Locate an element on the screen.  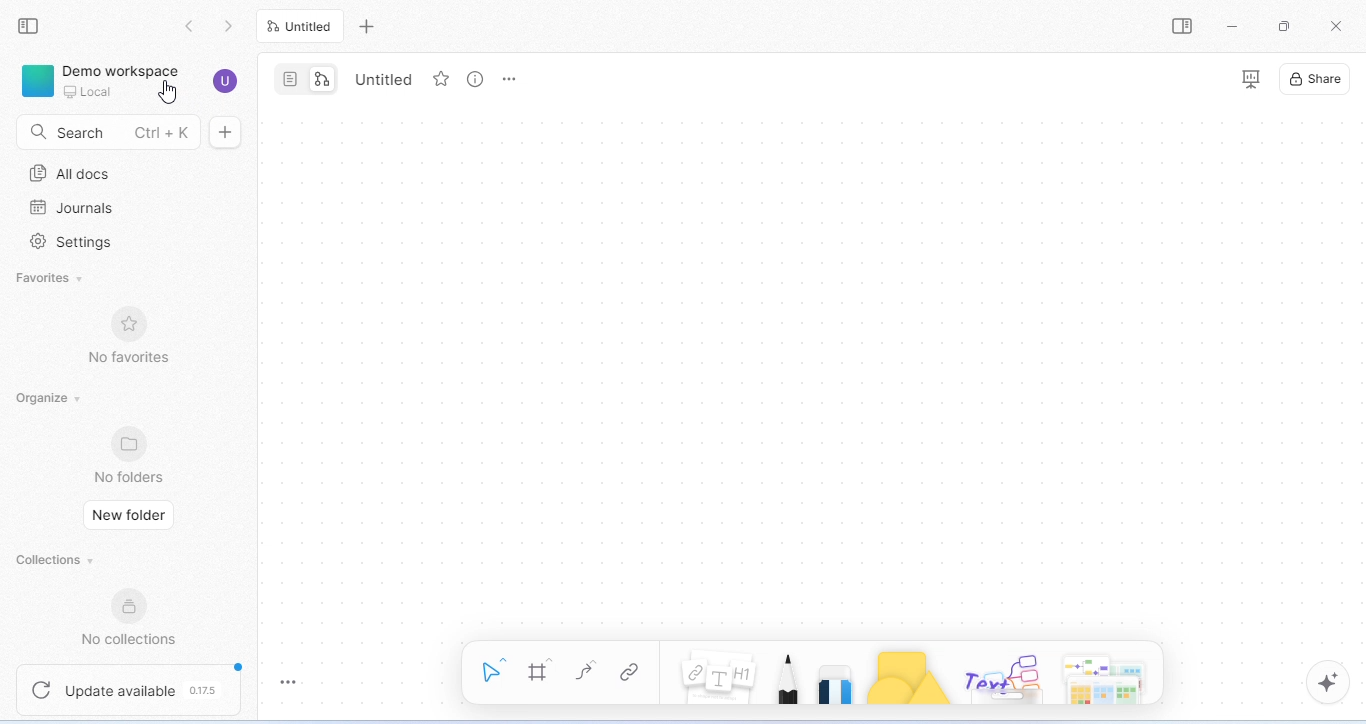
new collections is located at coordinates (137, 618).